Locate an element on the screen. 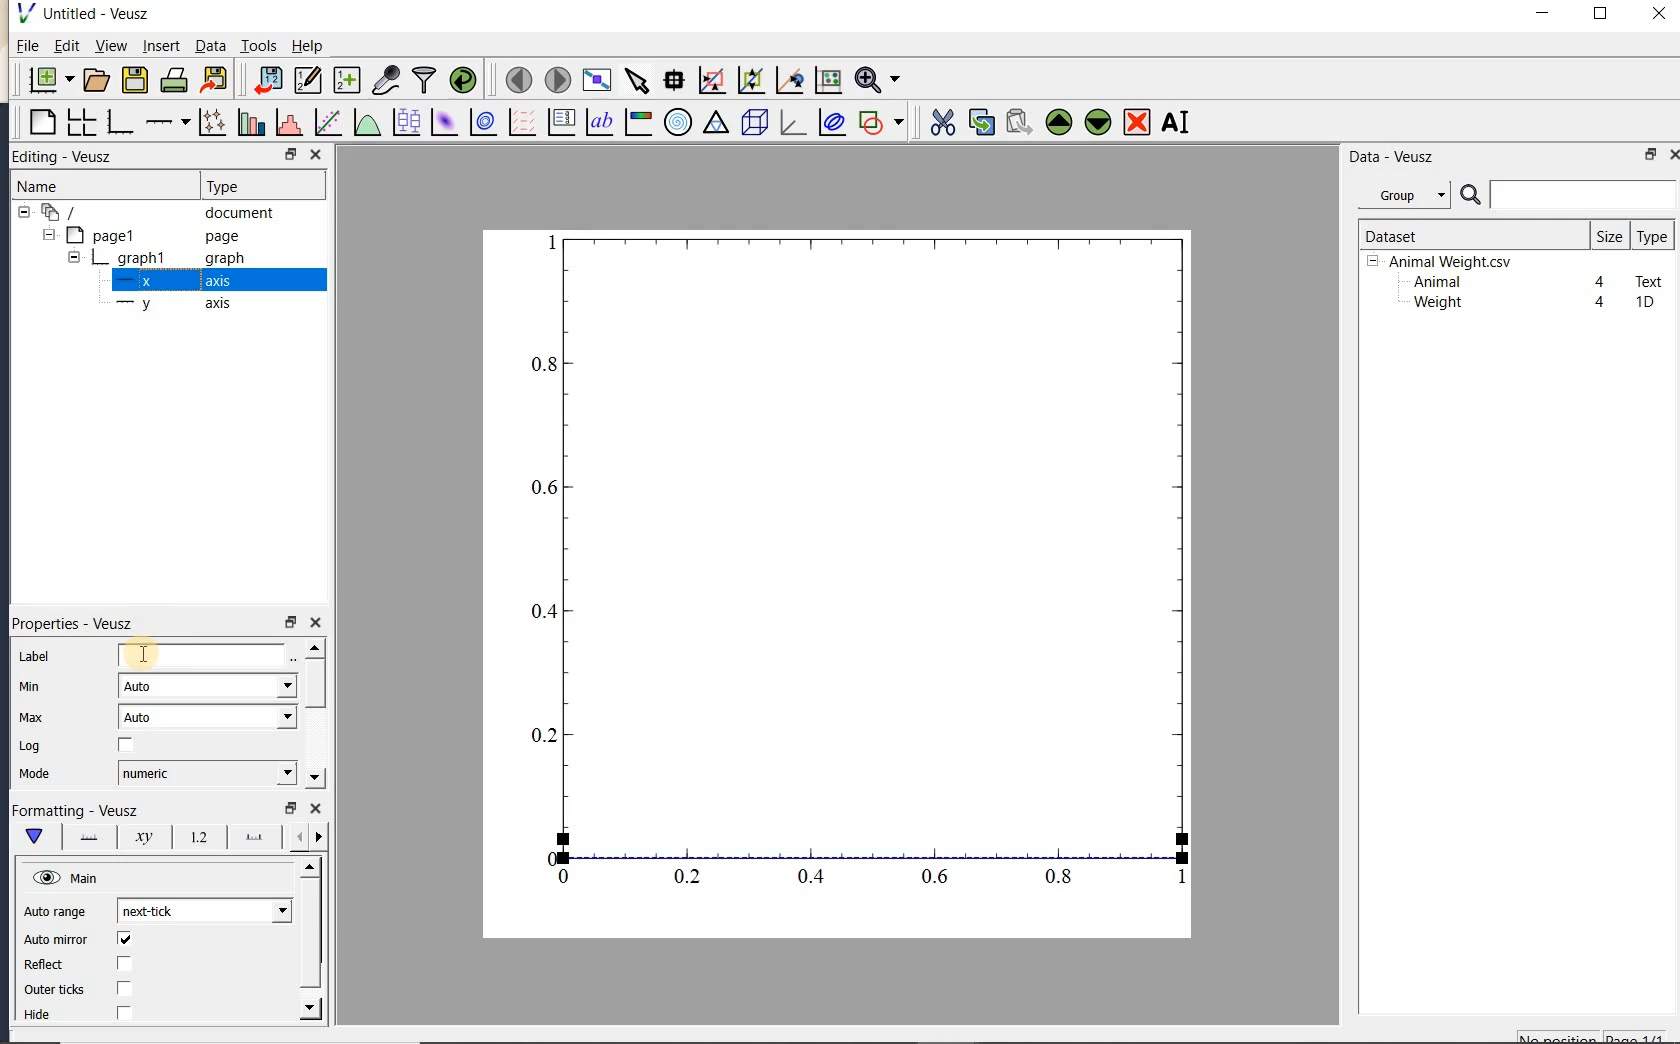 The image size is (1680, 1044). plot a function is located at coordinates (366, 125).